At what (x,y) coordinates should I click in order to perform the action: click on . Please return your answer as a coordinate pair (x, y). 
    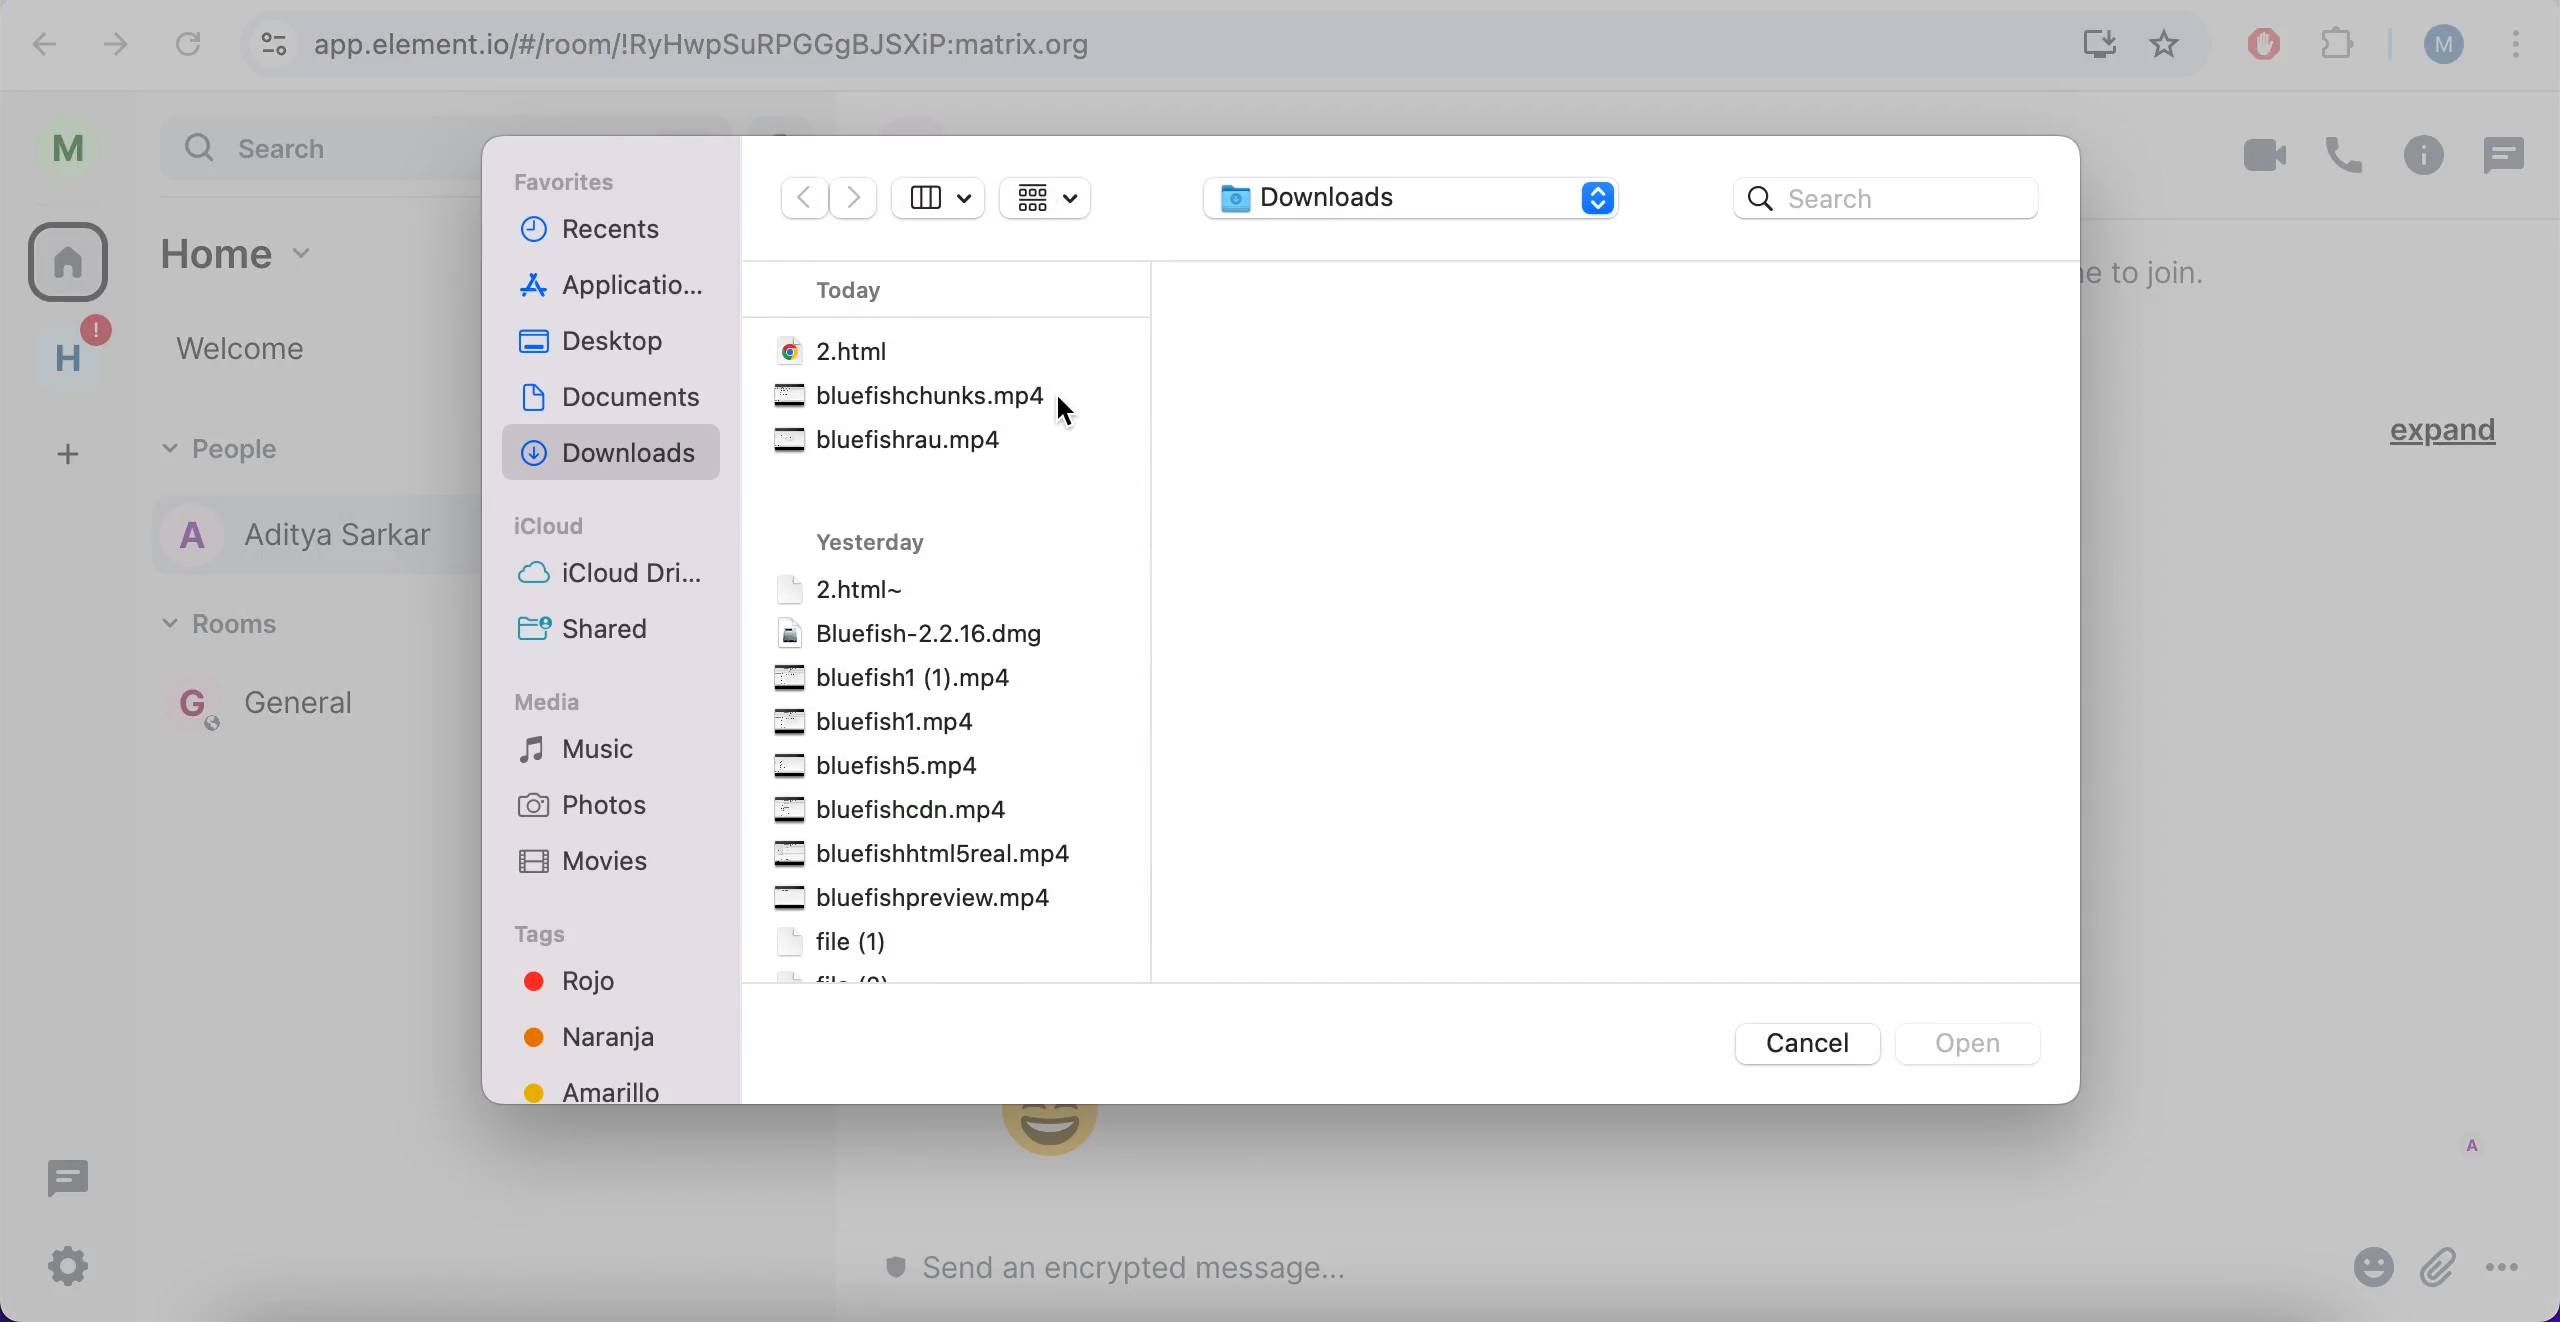
    Looking at the image, I should click on (1050, 201).